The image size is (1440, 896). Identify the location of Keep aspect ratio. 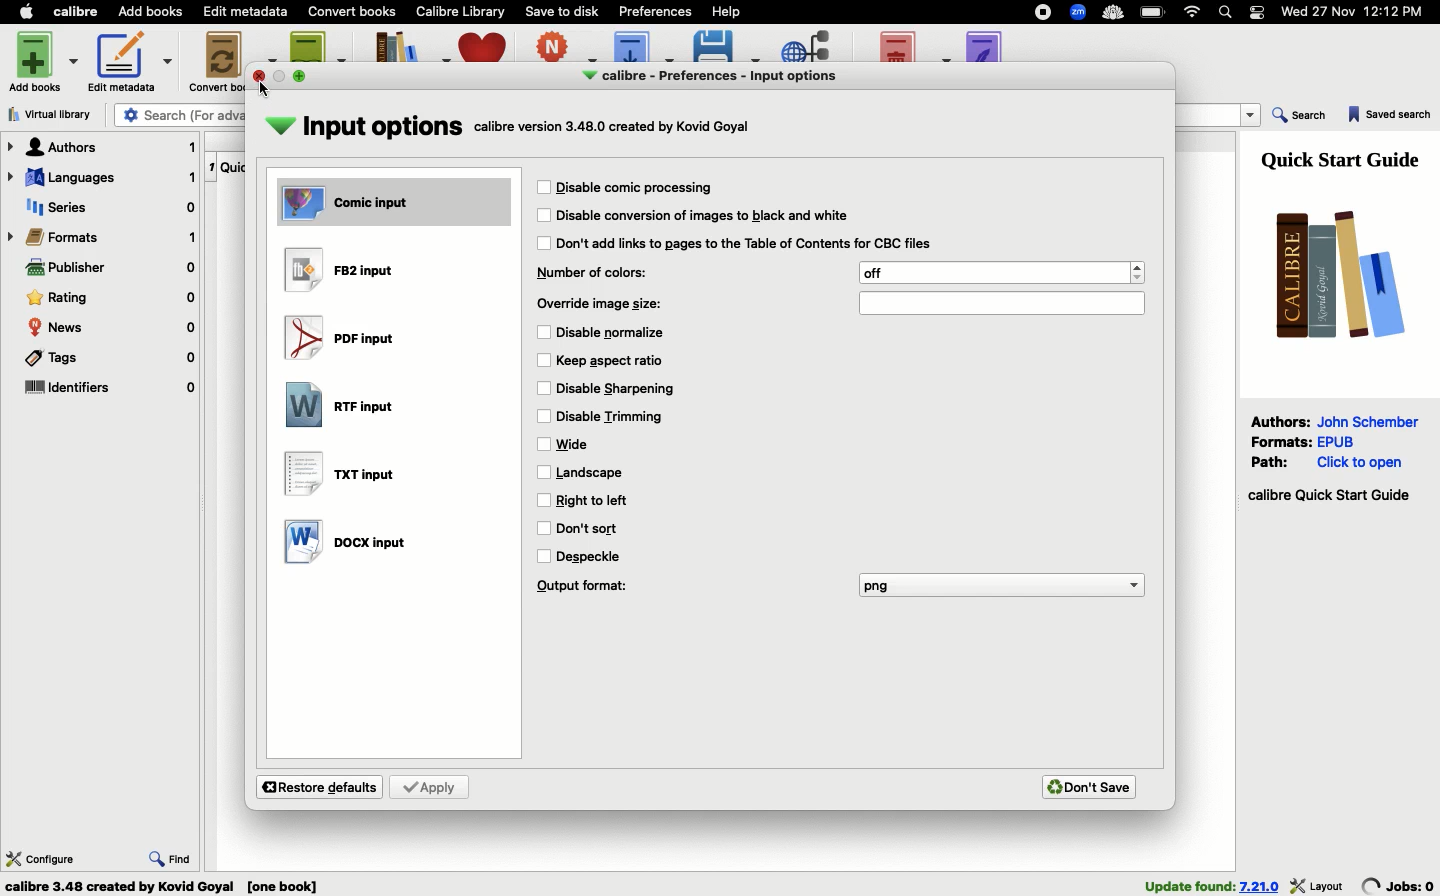
(614, 359).